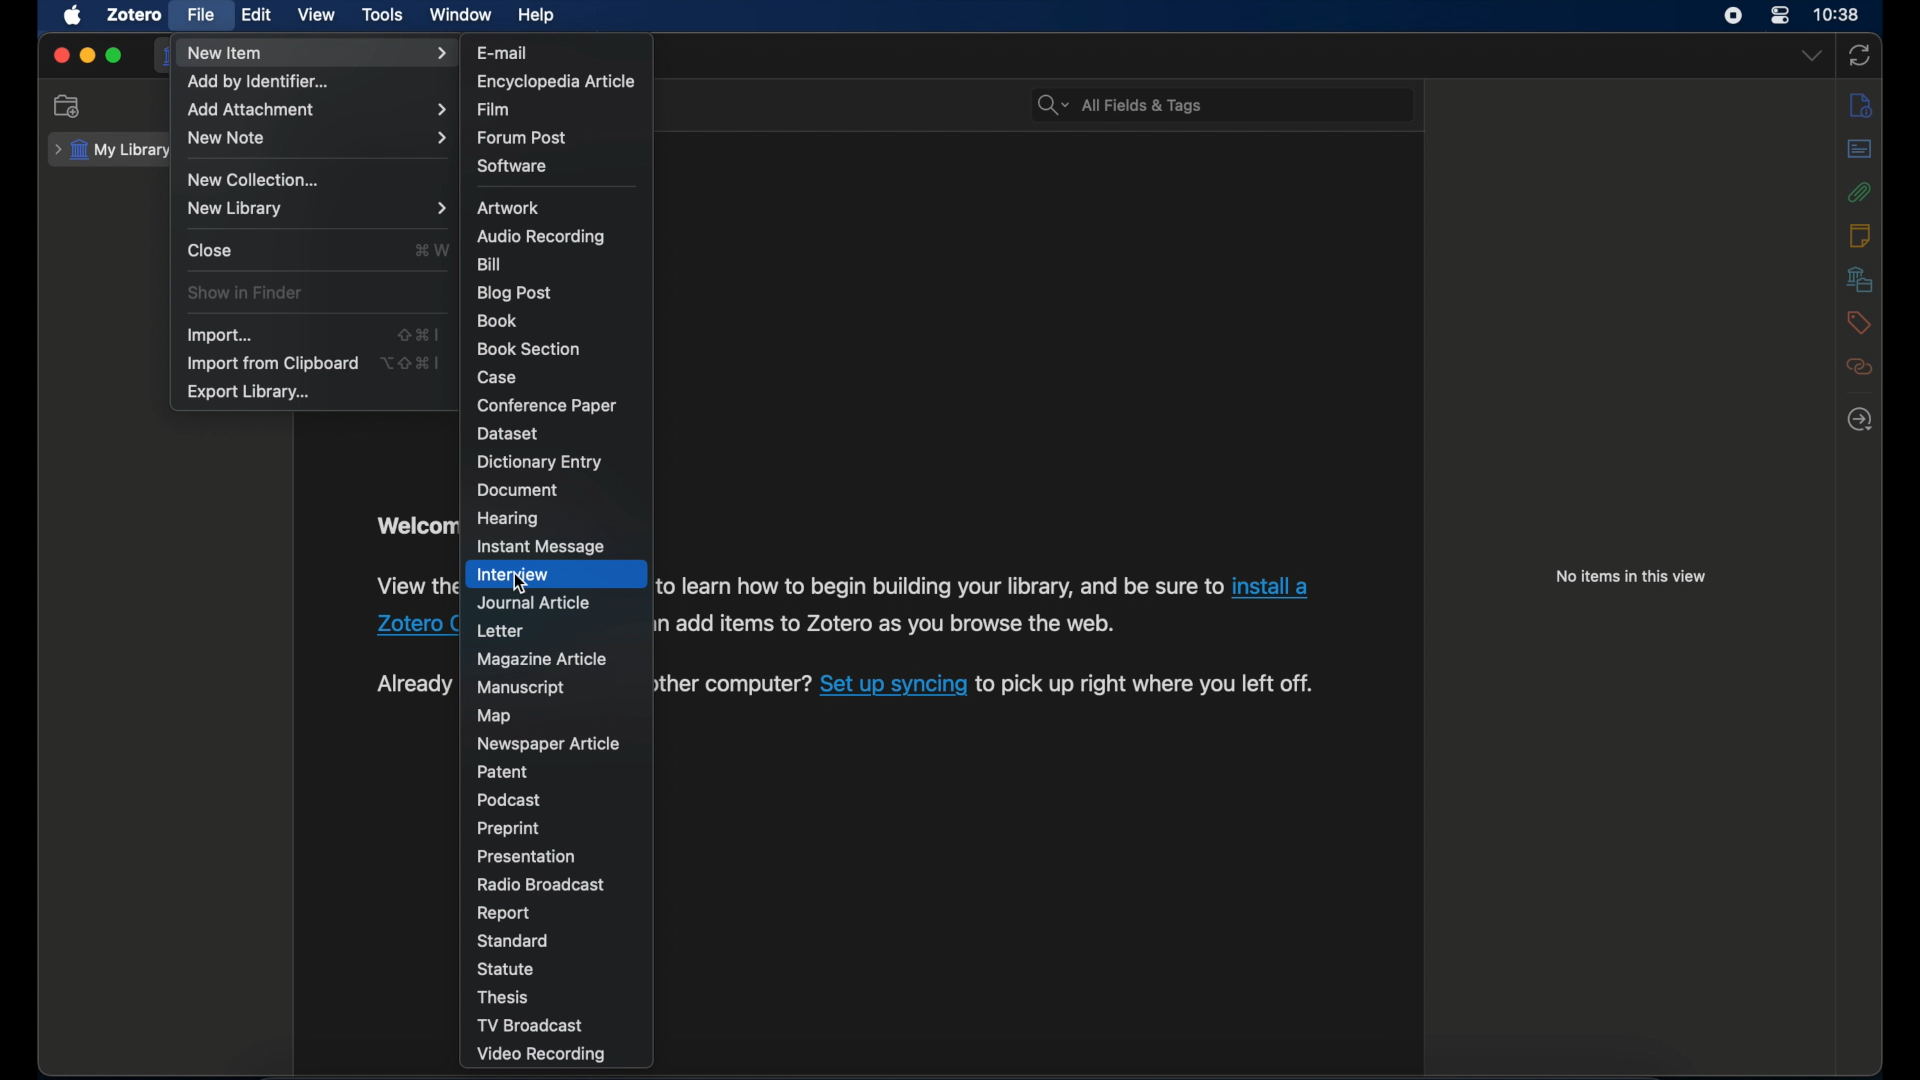  I want to click on maximize, so click(114, 56).